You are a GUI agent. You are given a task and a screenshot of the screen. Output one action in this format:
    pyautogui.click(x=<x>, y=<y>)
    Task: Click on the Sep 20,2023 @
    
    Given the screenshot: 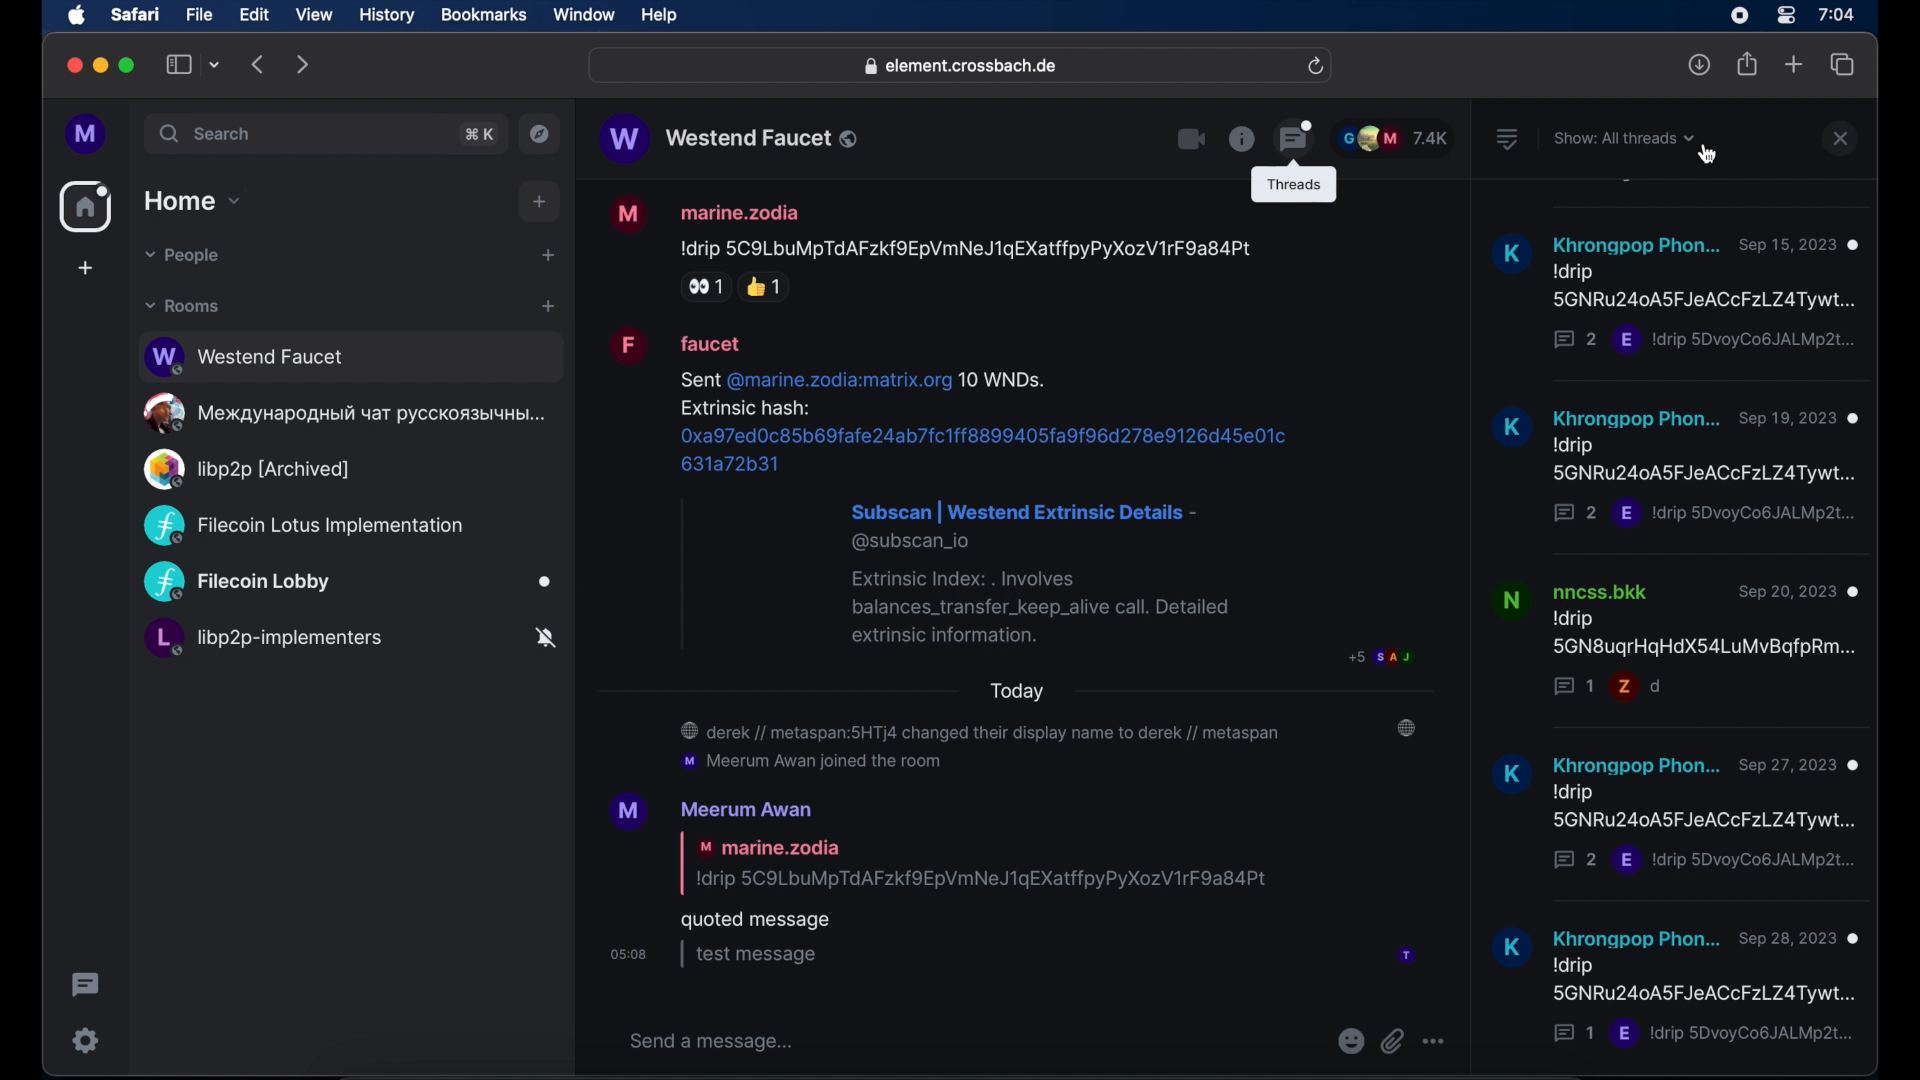 What is the action you would take?
    pyautogui.click(x=1801, y=591)
    